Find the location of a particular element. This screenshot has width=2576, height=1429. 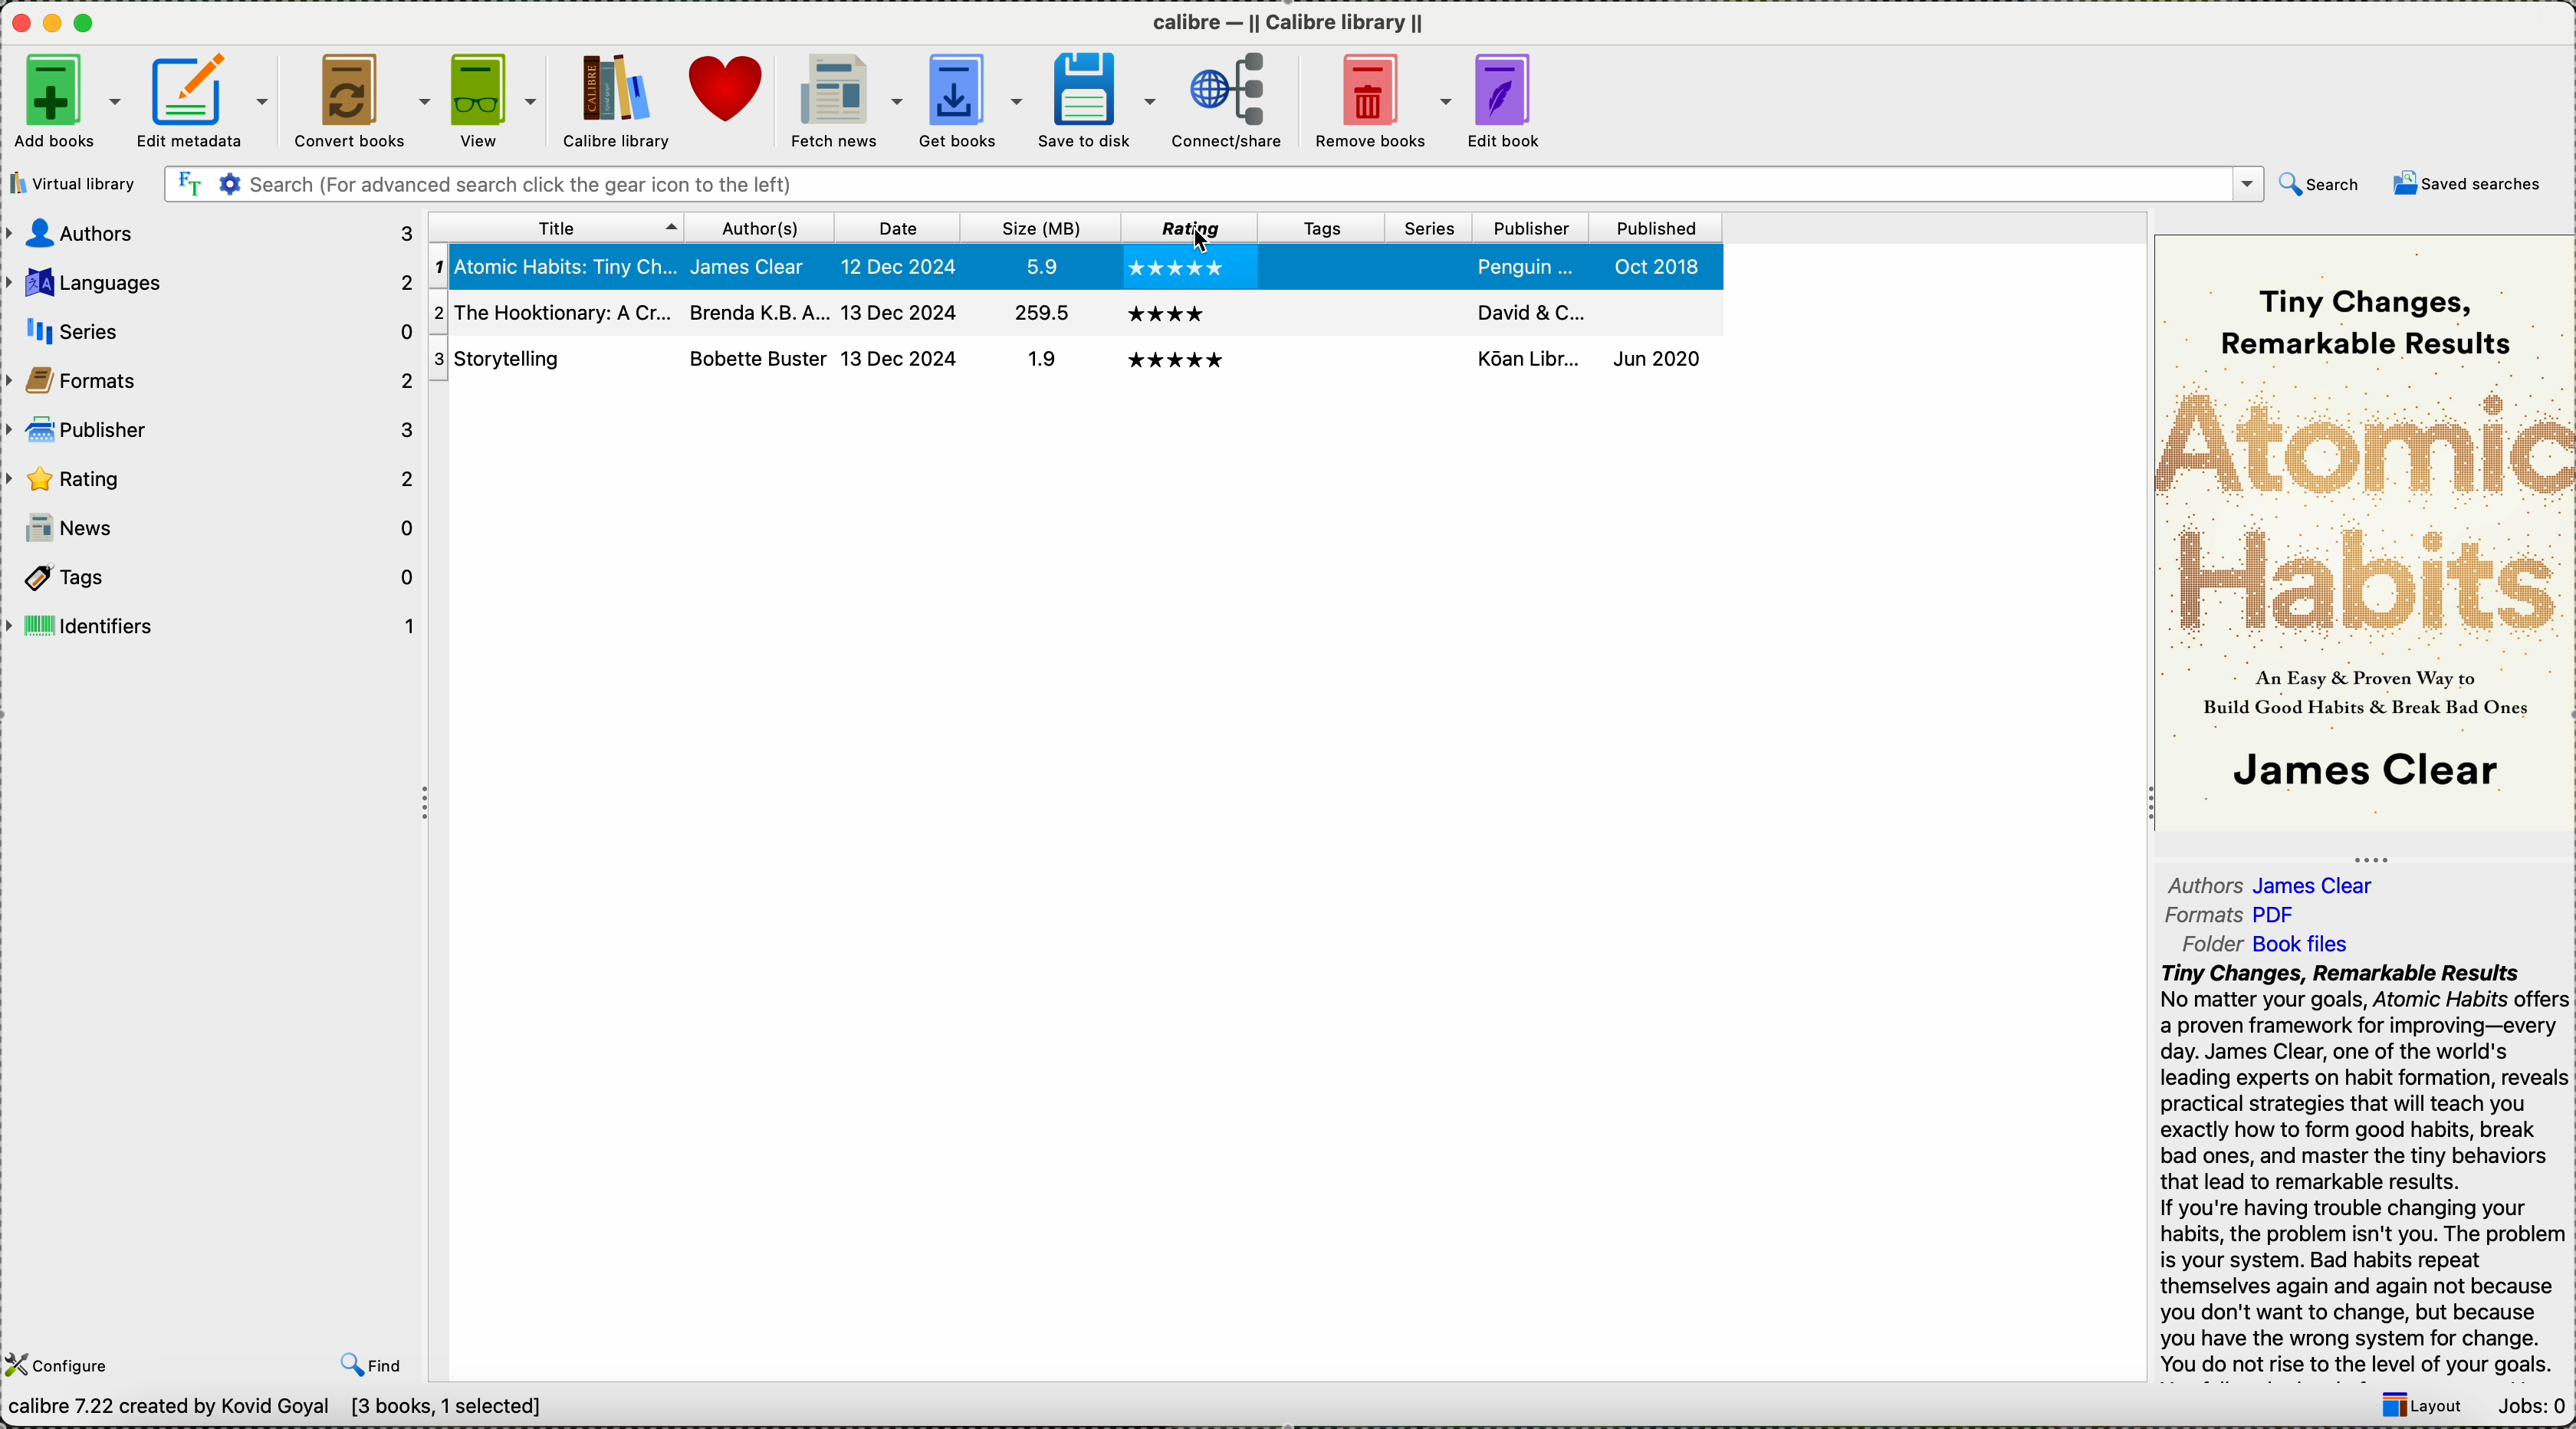

formats PDF is located at coordinates (2199, 915).